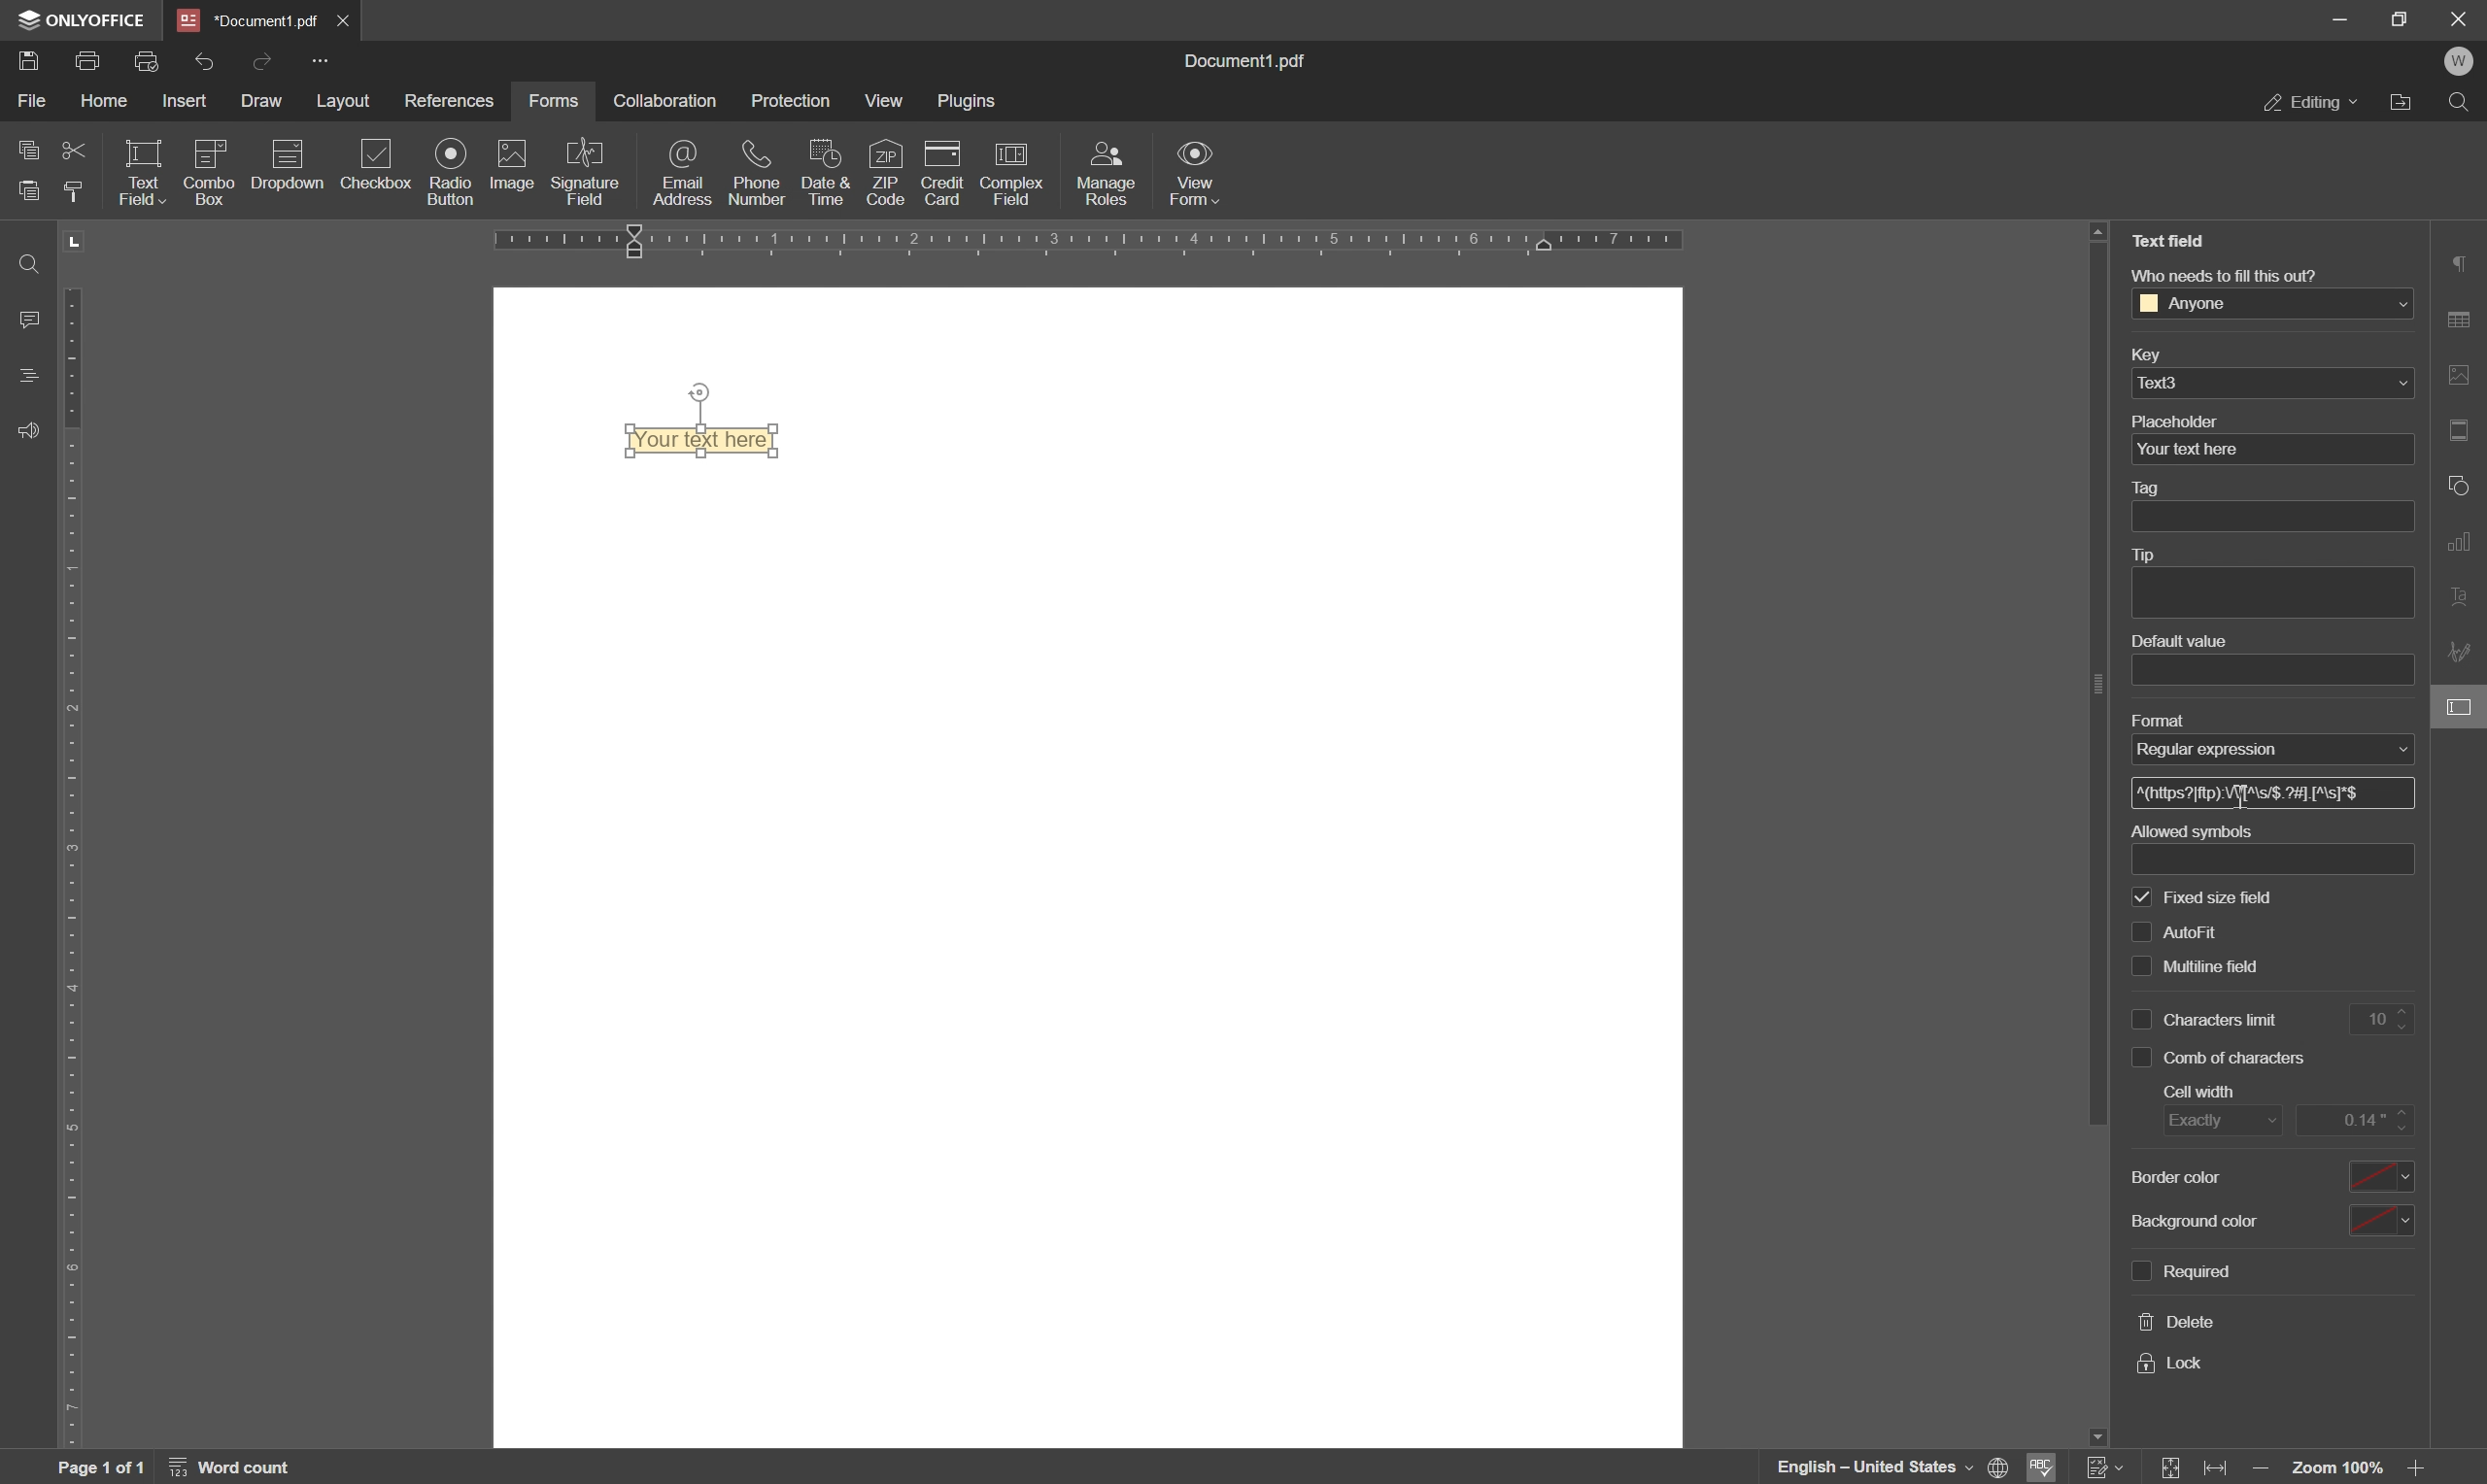  I want to click on , so click(1254, 62).